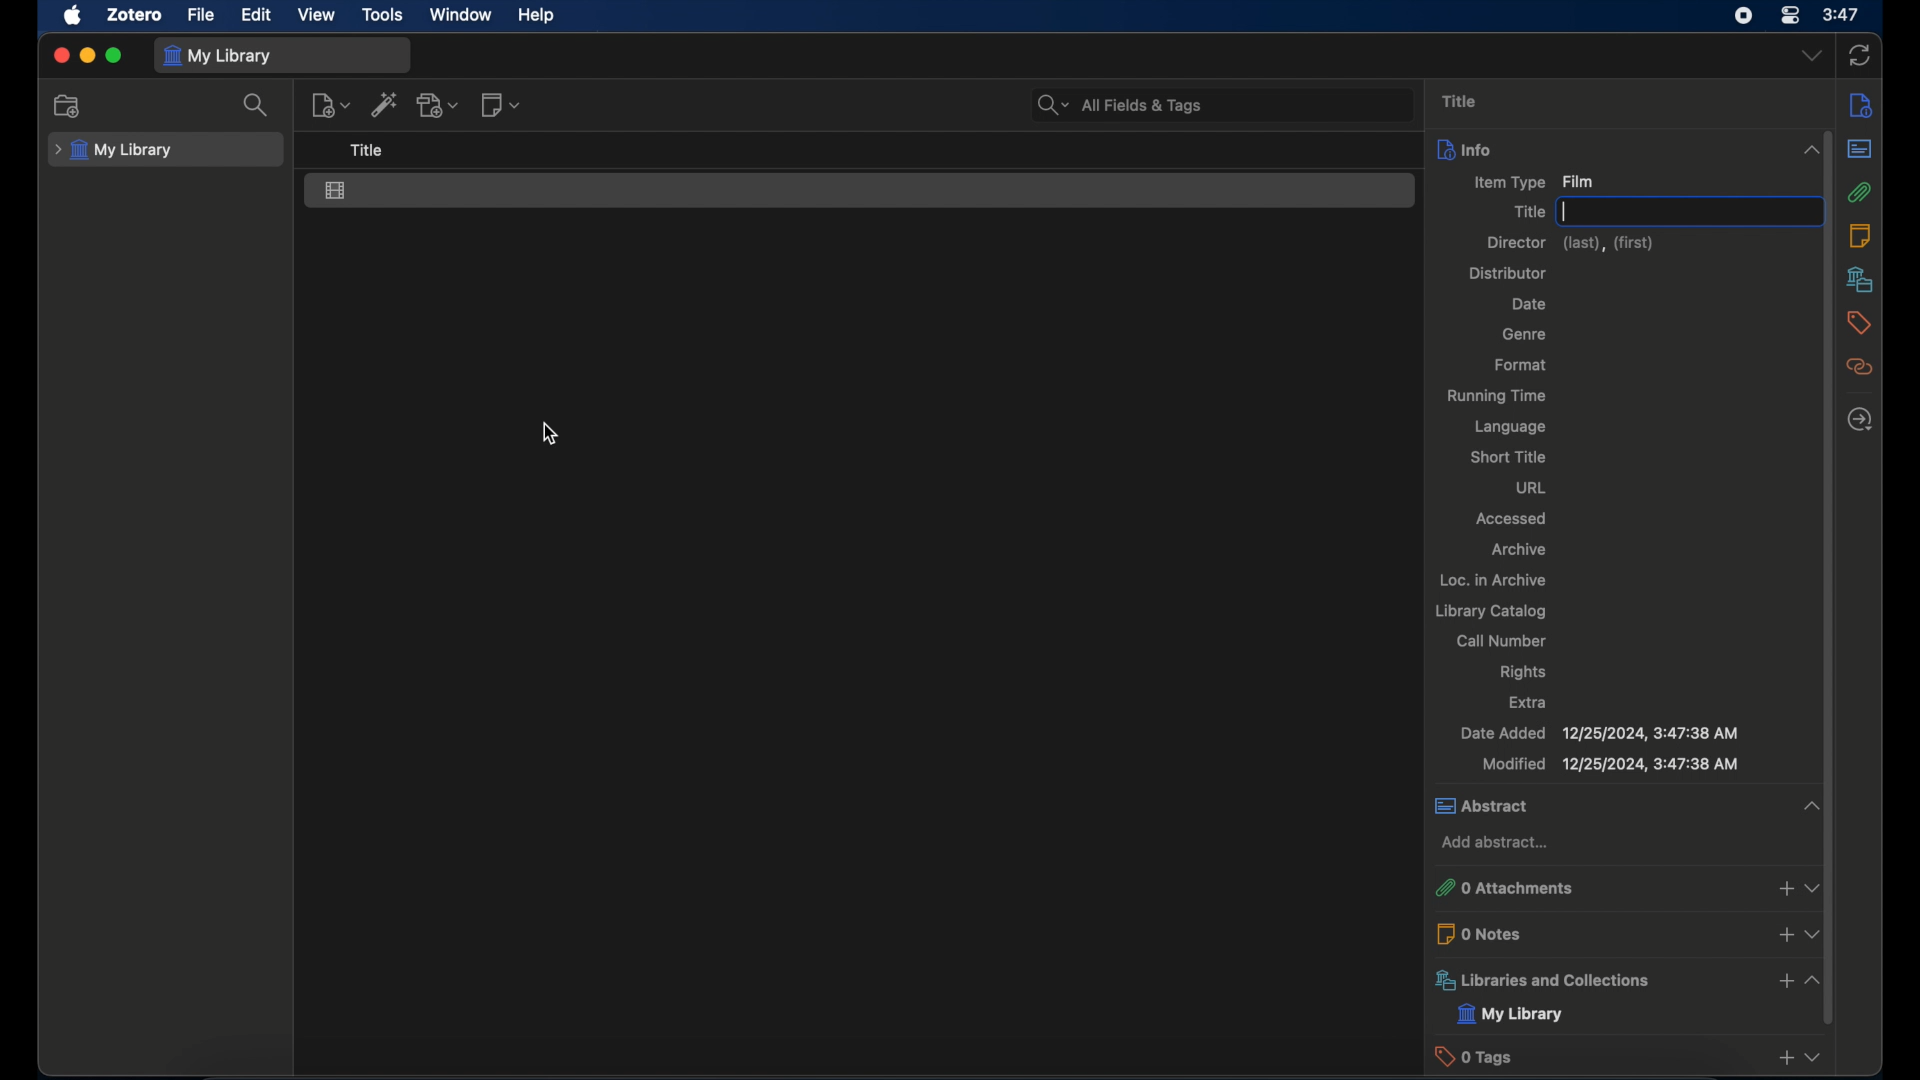 Image resolution: width=1920 pixels, height=1080 pixels. What do you see at coordinates (366, 151) in the screenshot?
I see `title` at bounding box center [366, 151].